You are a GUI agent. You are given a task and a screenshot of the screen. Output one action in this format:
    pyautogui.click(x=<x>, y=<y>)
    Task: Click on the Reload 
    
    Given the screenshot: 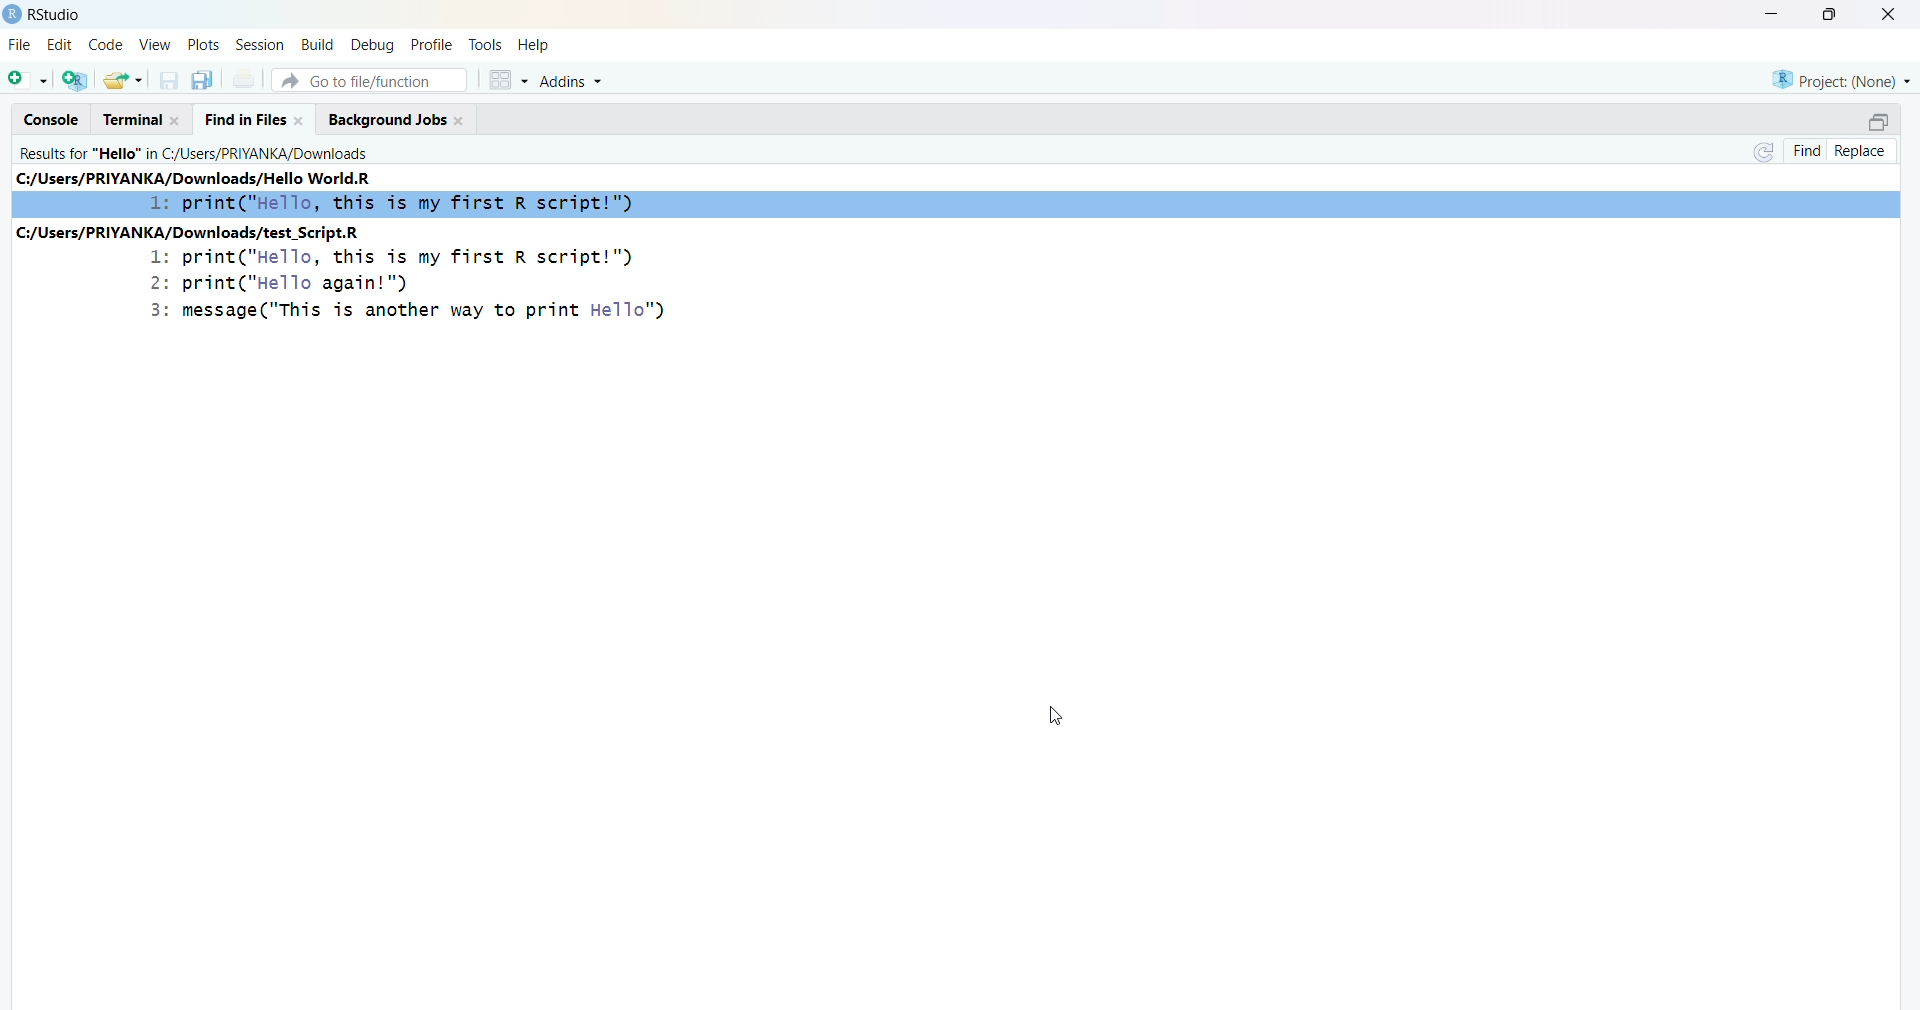 What is the action you would take?
    pyautogui.click(x=1766, y=152)
    